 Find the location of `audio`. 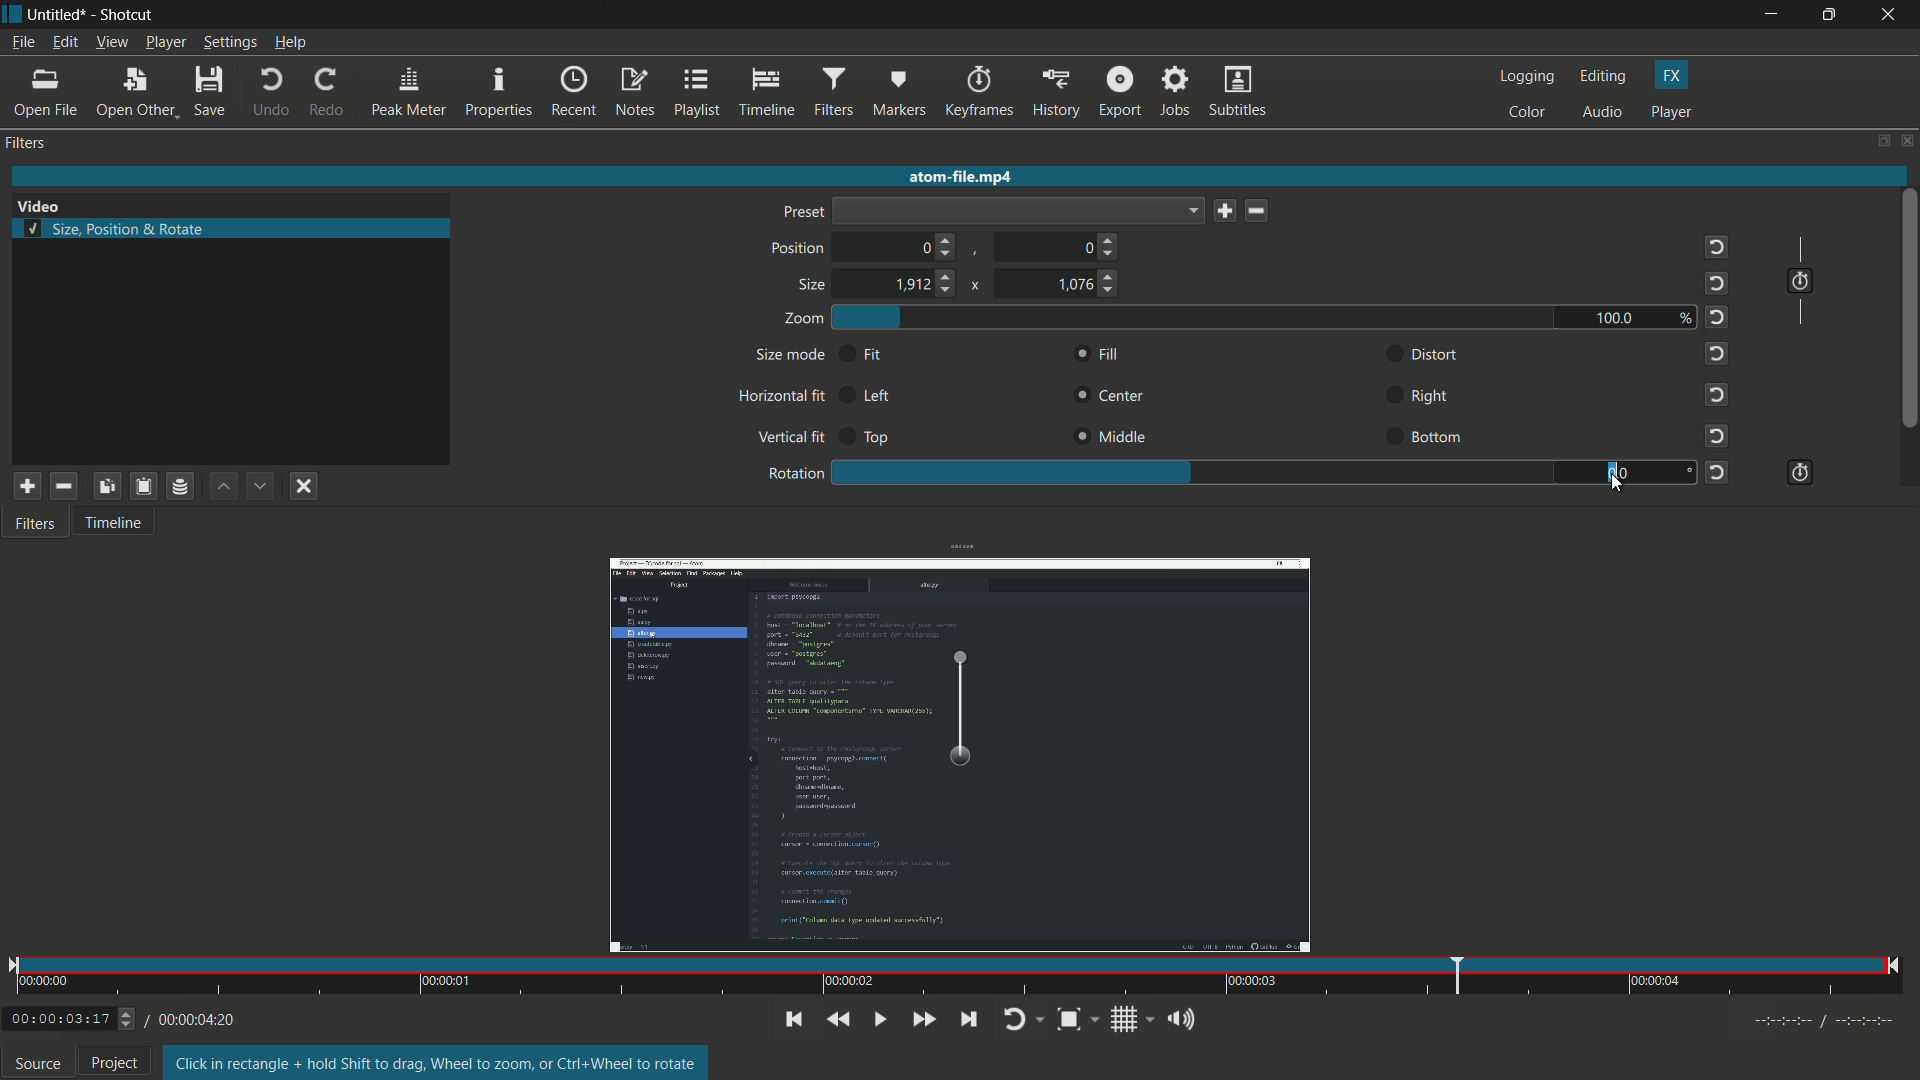

audio is located at coordinates (1604, 113).